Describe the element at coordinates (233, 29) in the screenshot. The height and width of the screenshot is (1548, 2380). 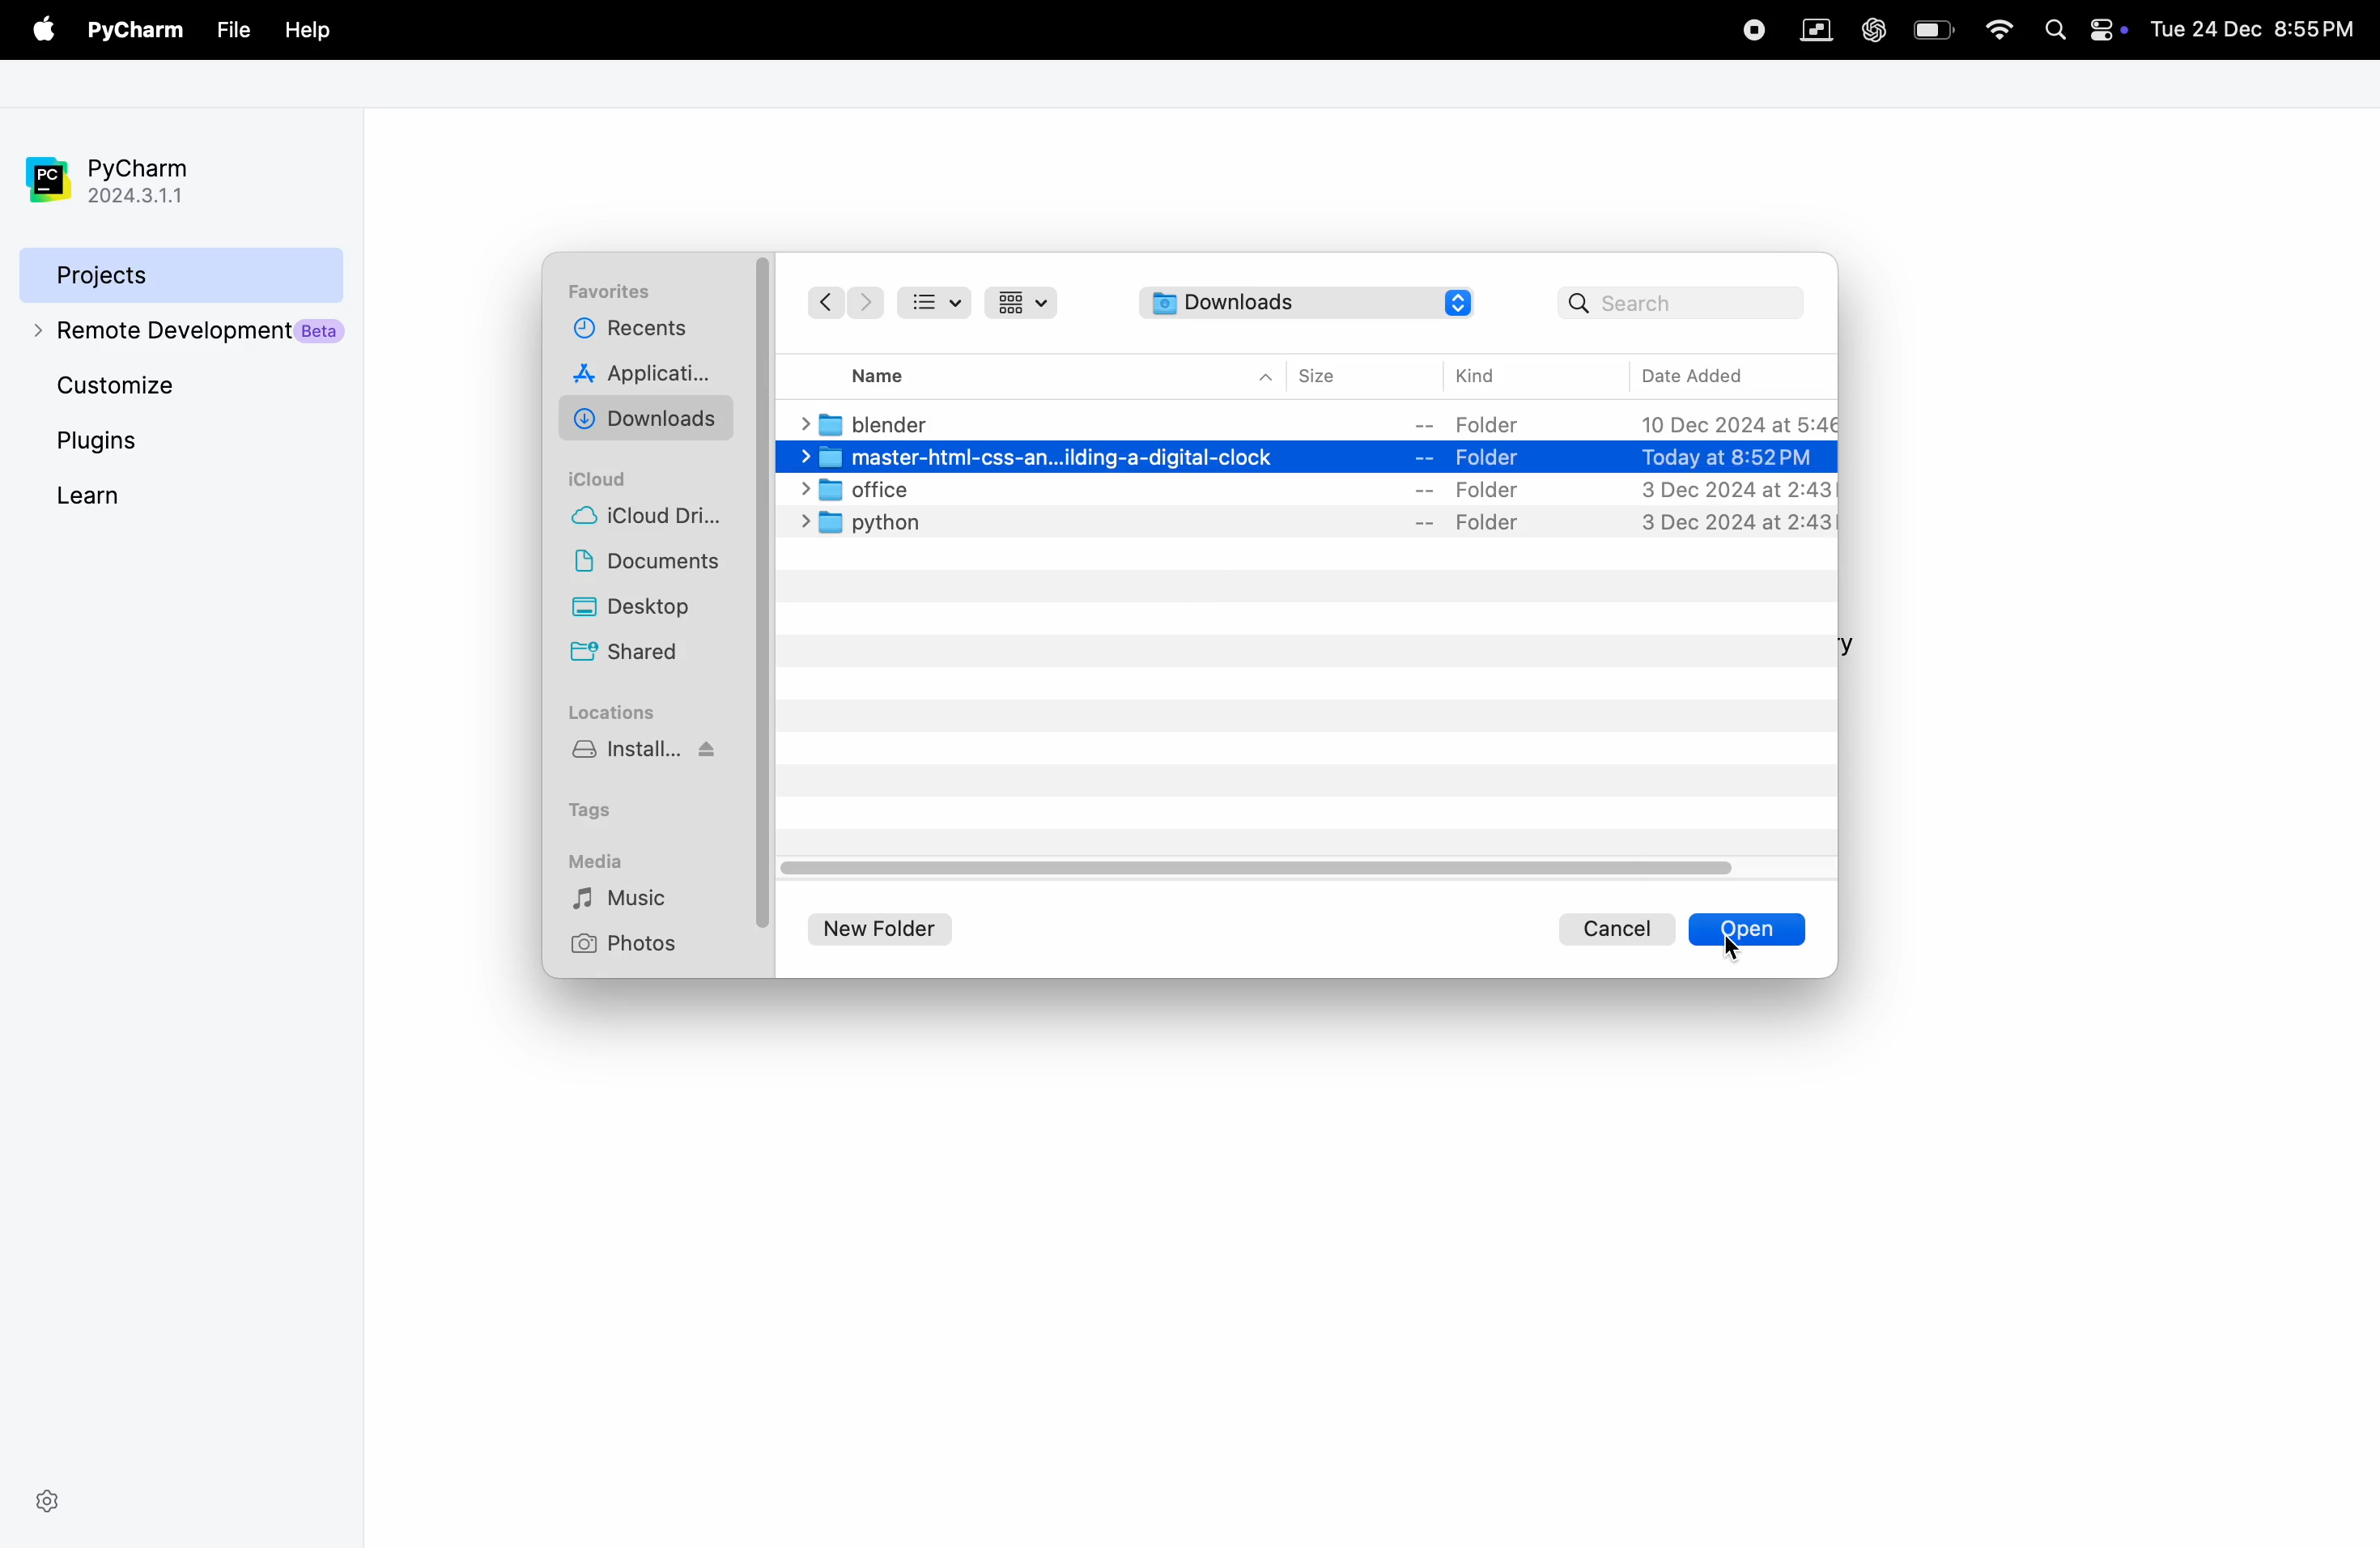
I see `file` at that location.